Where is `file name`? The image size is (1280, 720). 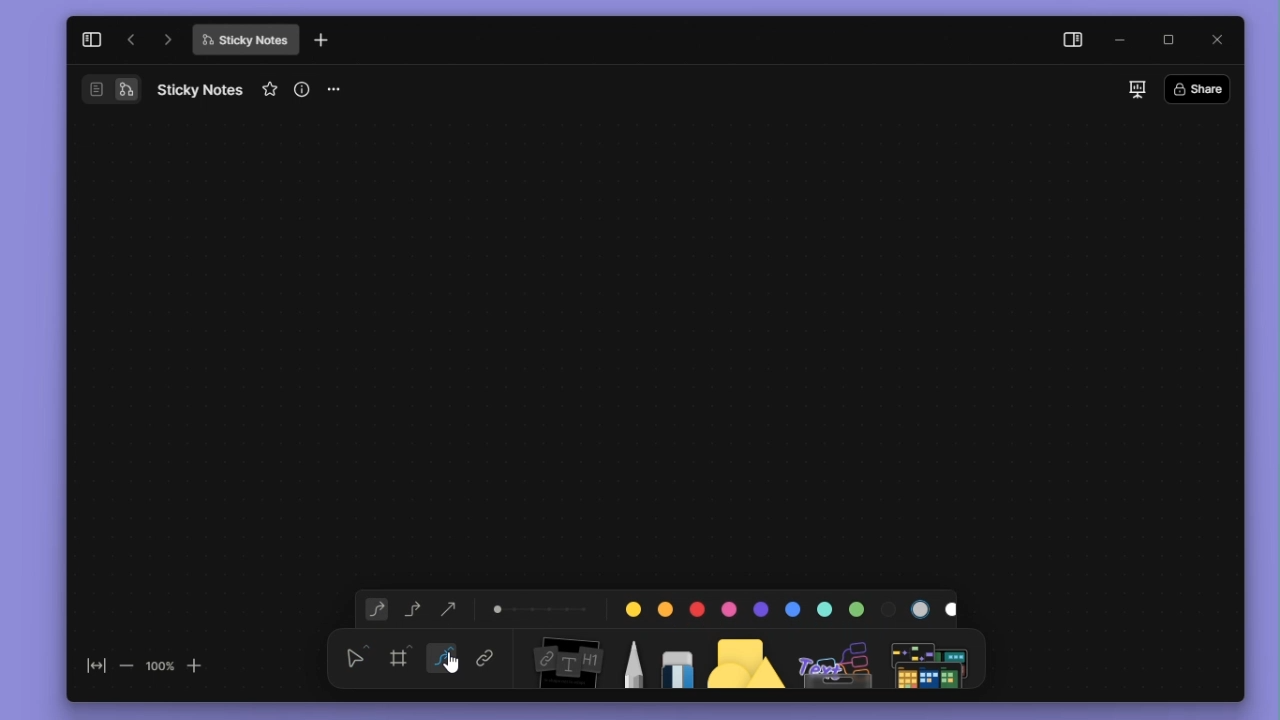
file name is located at coordinates (245, 40).